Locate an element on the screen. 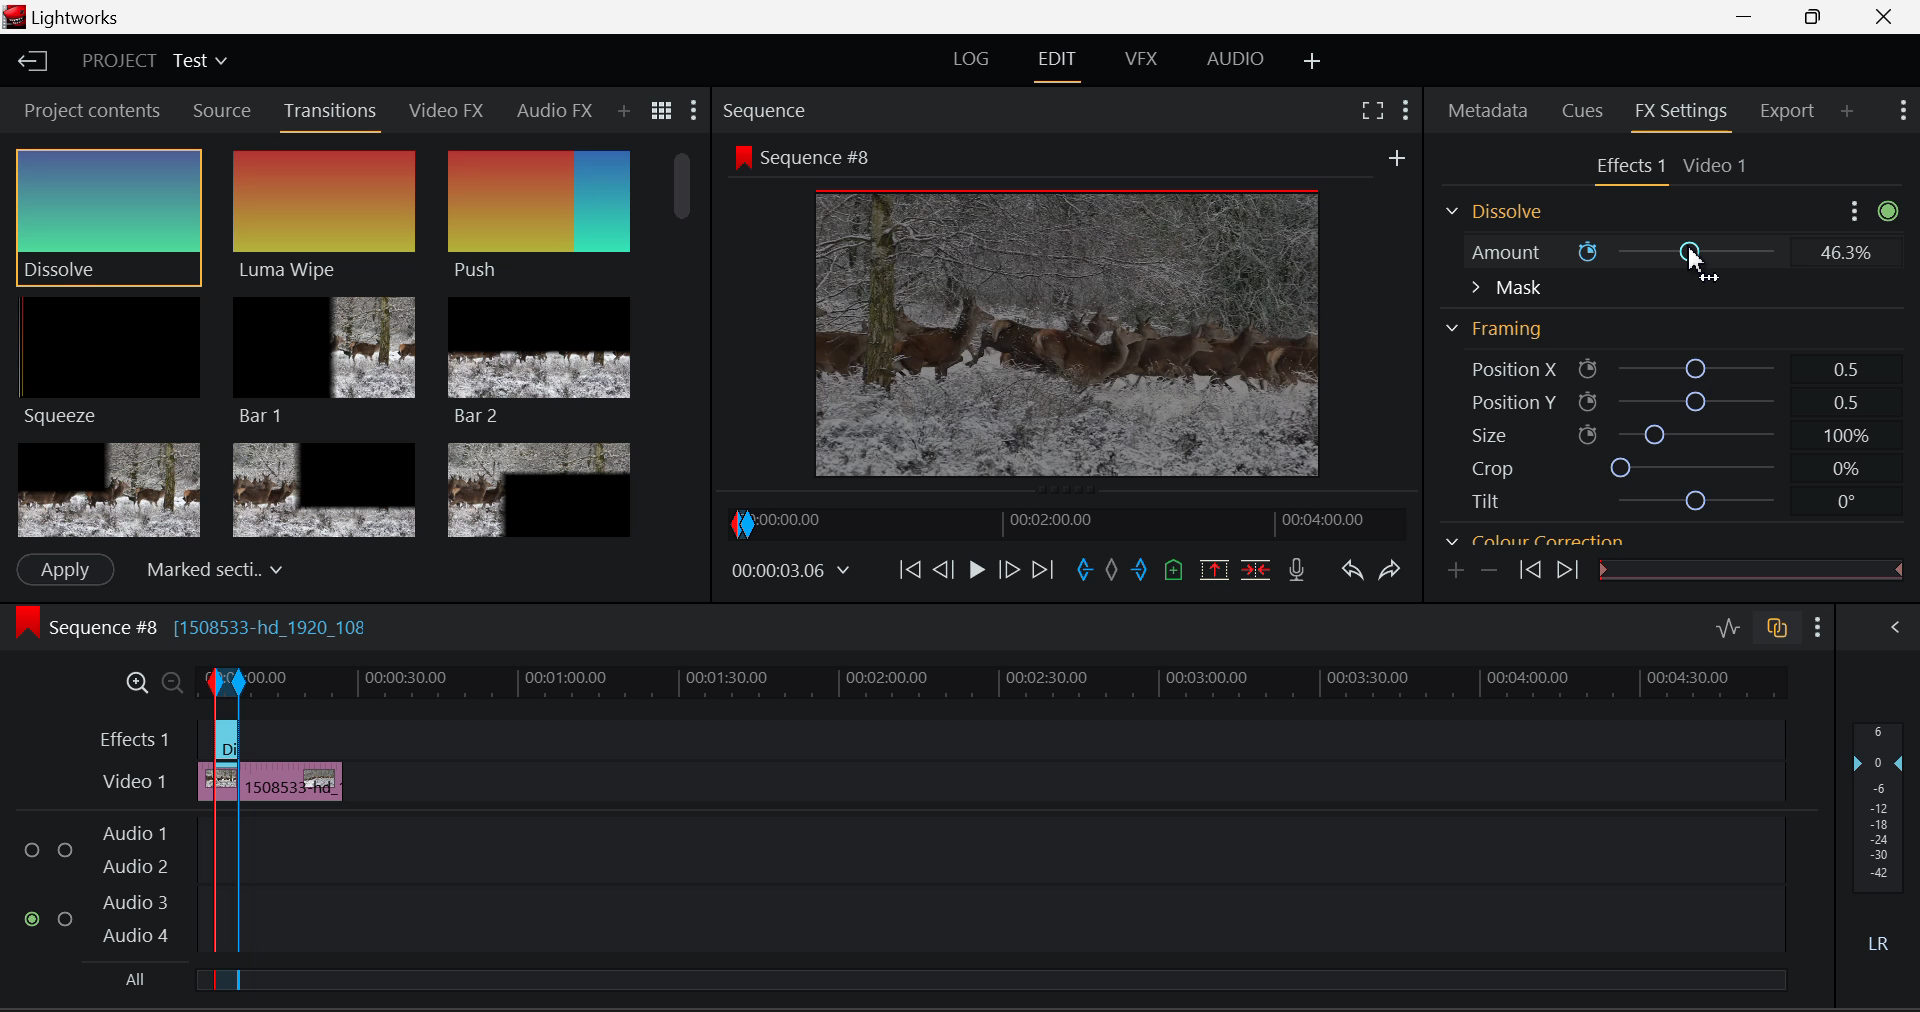 Image resolution: width=1920 pixels, height=1012 pixels. VFX Layout is located at coordinates (1145, 61).